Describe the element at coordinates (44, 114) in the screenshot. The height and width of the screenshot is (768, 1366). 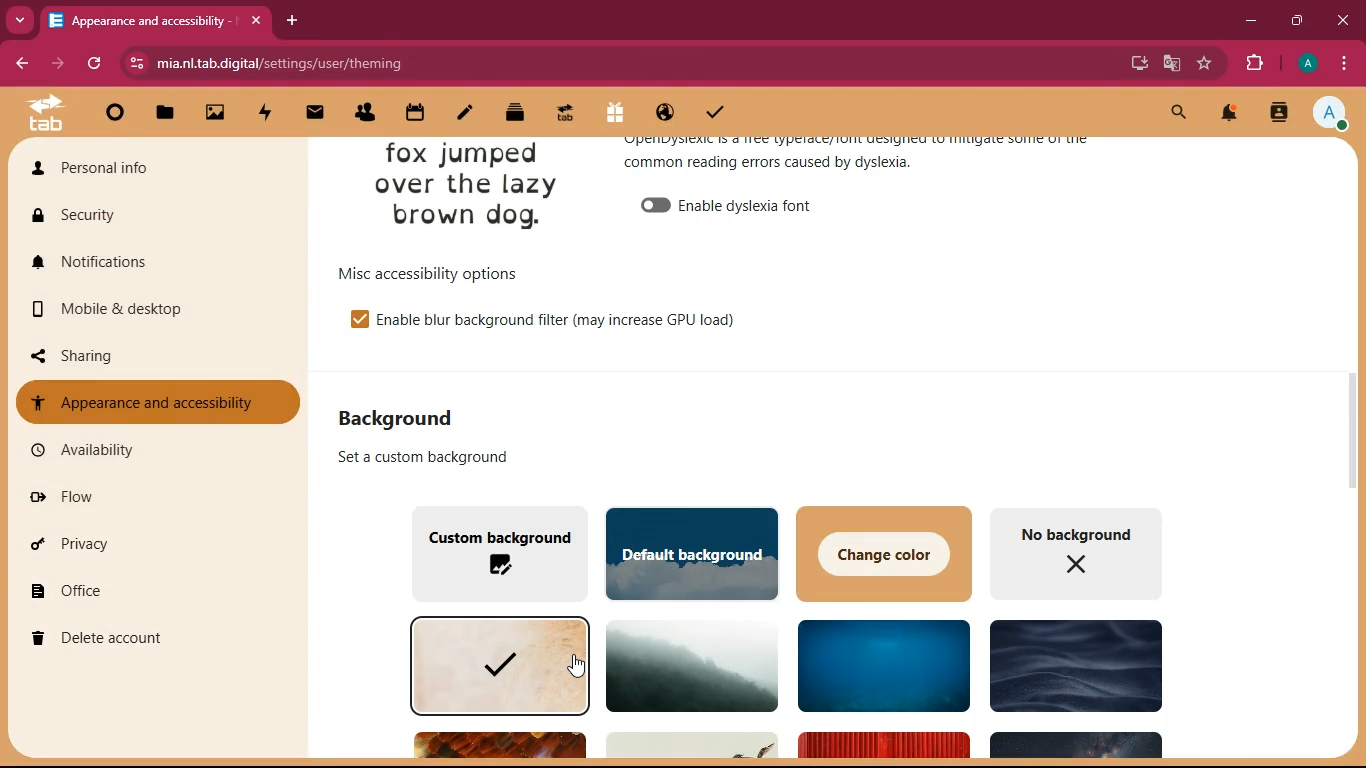
I see `tab` at that location.